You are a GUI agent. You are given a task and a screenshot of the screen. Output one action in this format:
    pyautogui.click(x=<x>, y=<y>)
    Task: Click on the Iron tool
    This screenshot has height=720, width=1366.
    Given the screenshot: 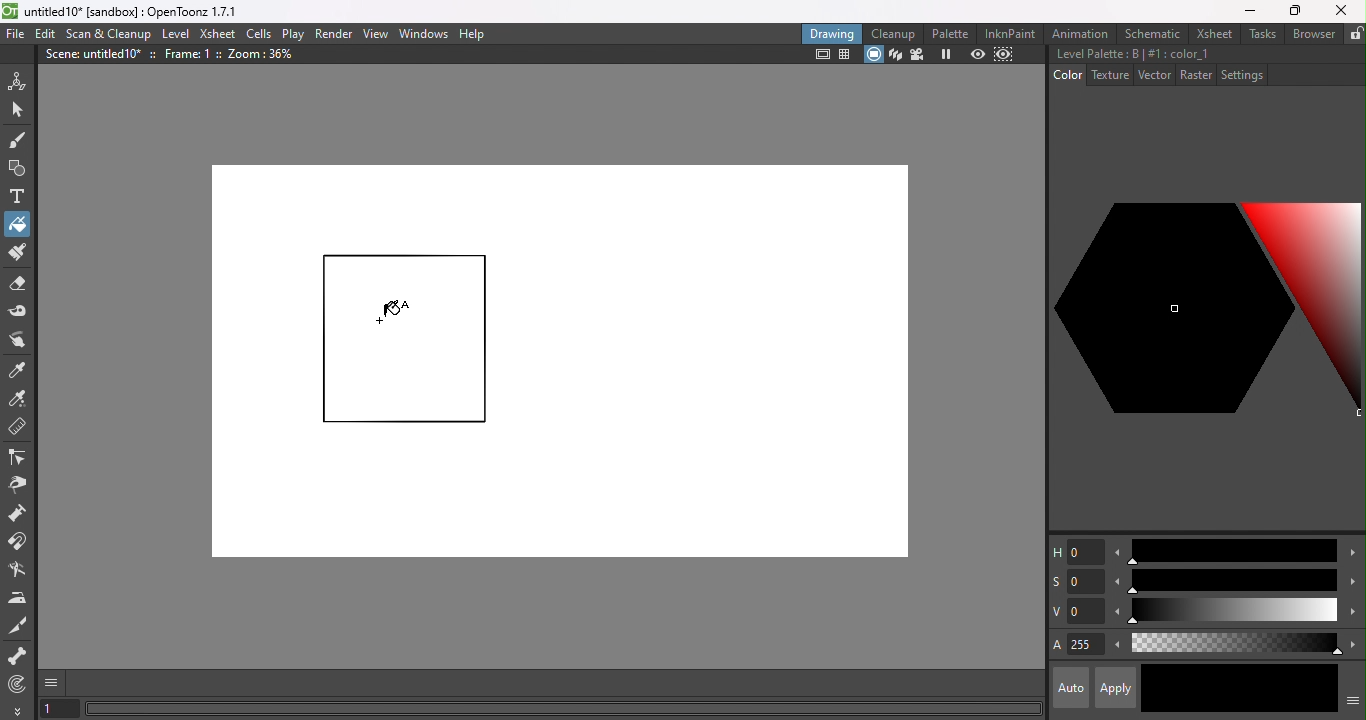 What is the action you would take?
    pyautogui.click(x=19, y=598)
    